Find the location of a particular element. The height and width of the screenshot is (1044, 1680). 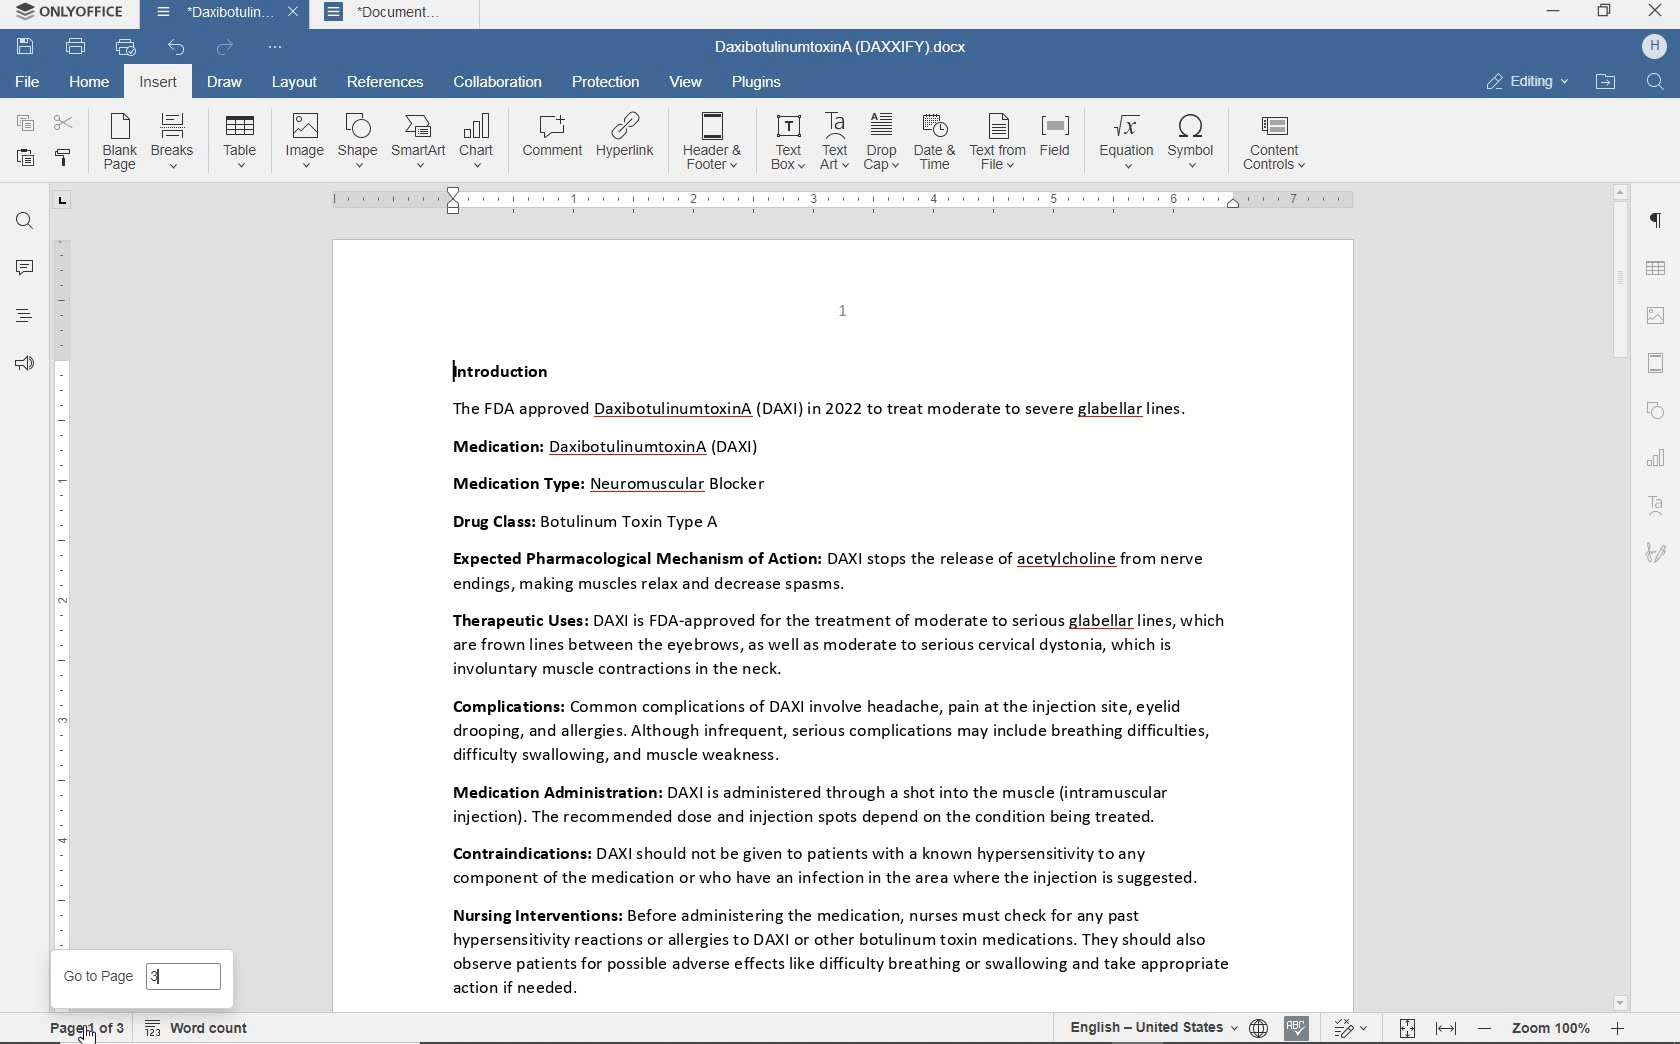

text art is located at coordinates (834, 141).